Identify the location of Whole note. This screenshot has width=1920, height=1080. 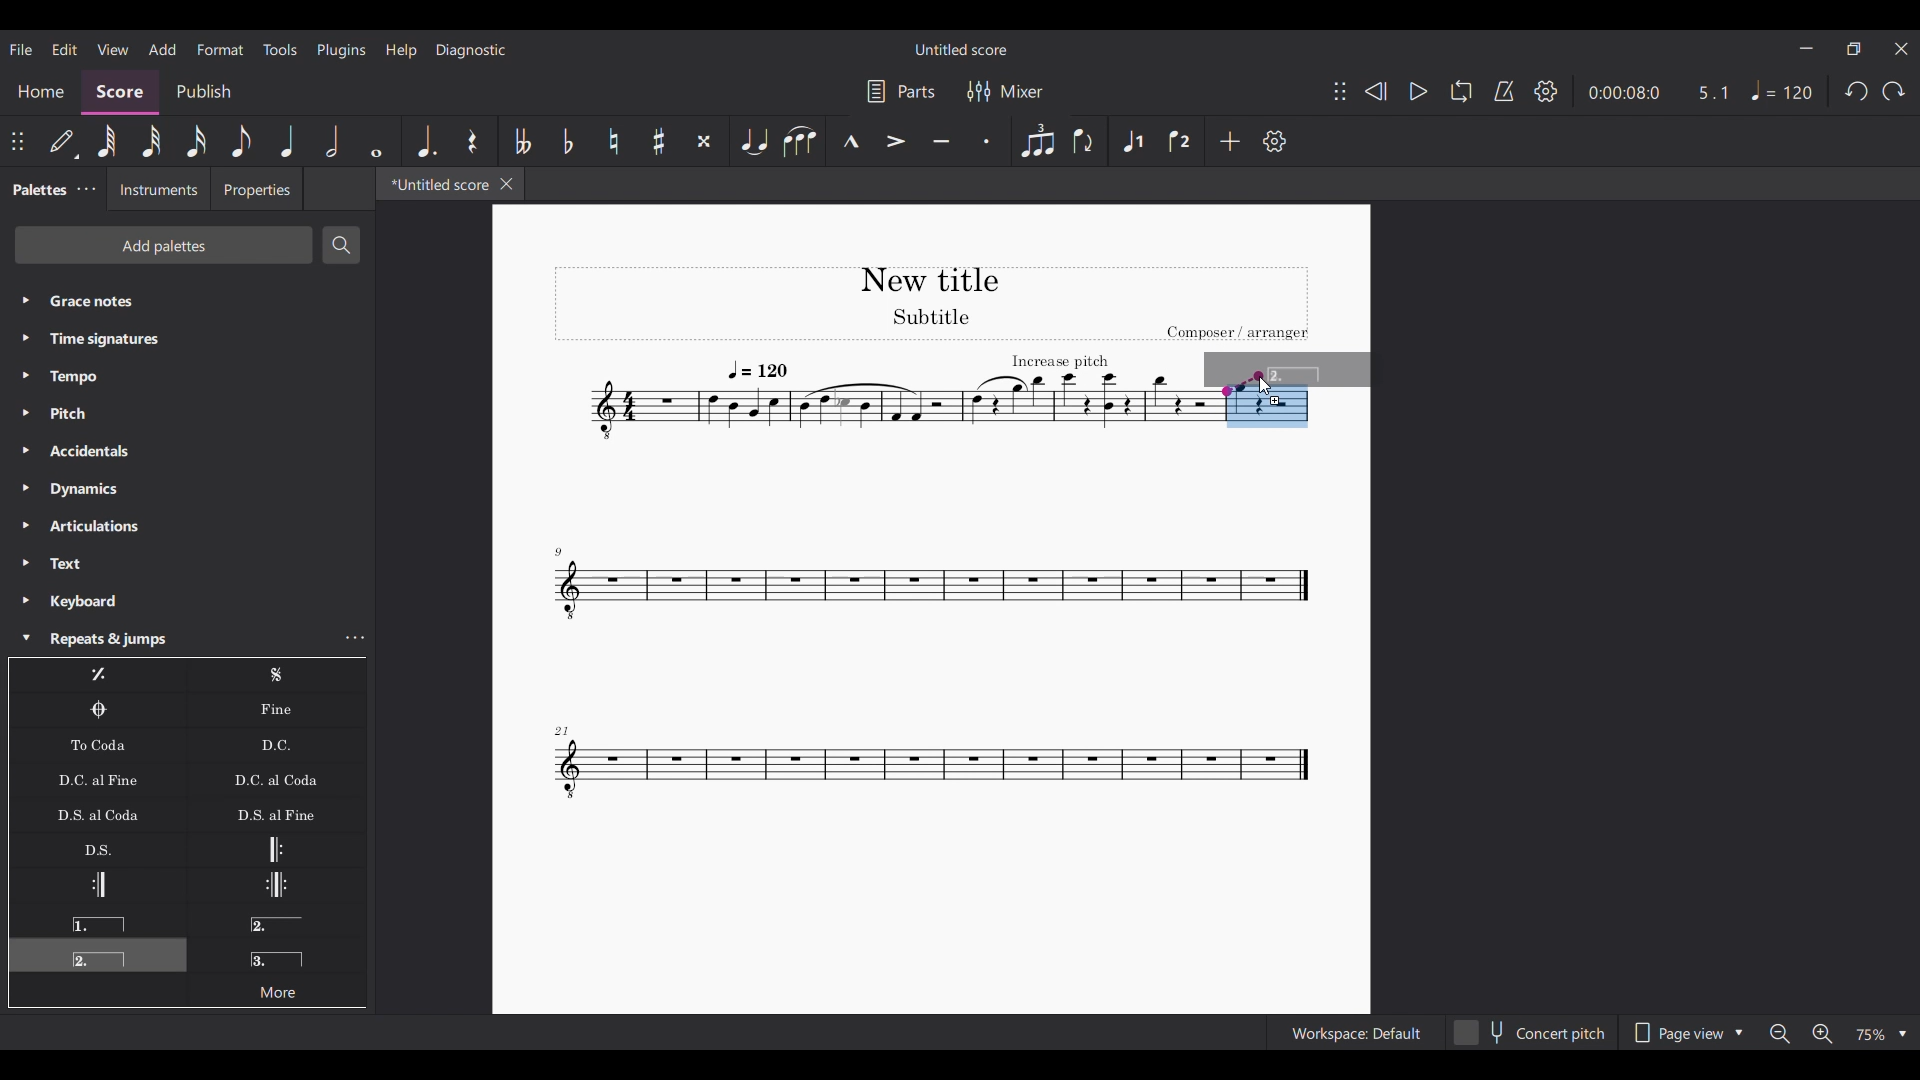
(376, 141).